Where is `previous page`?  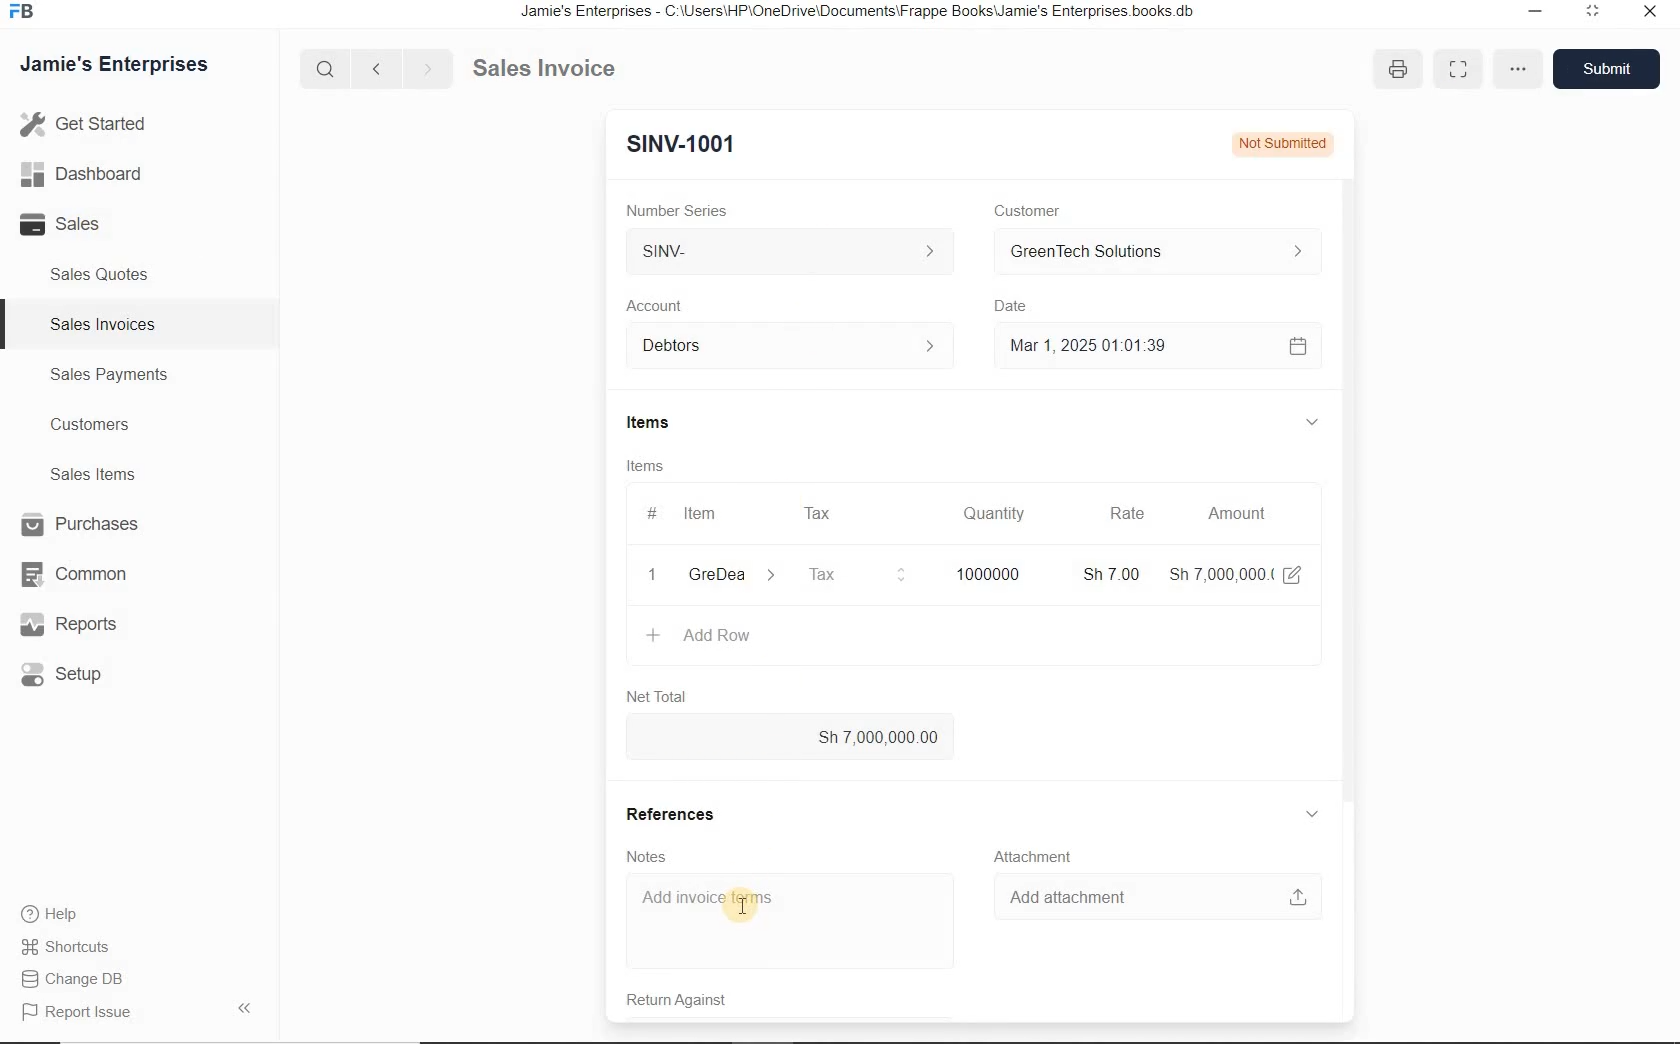 previous page is located at coordinates (375, 69).